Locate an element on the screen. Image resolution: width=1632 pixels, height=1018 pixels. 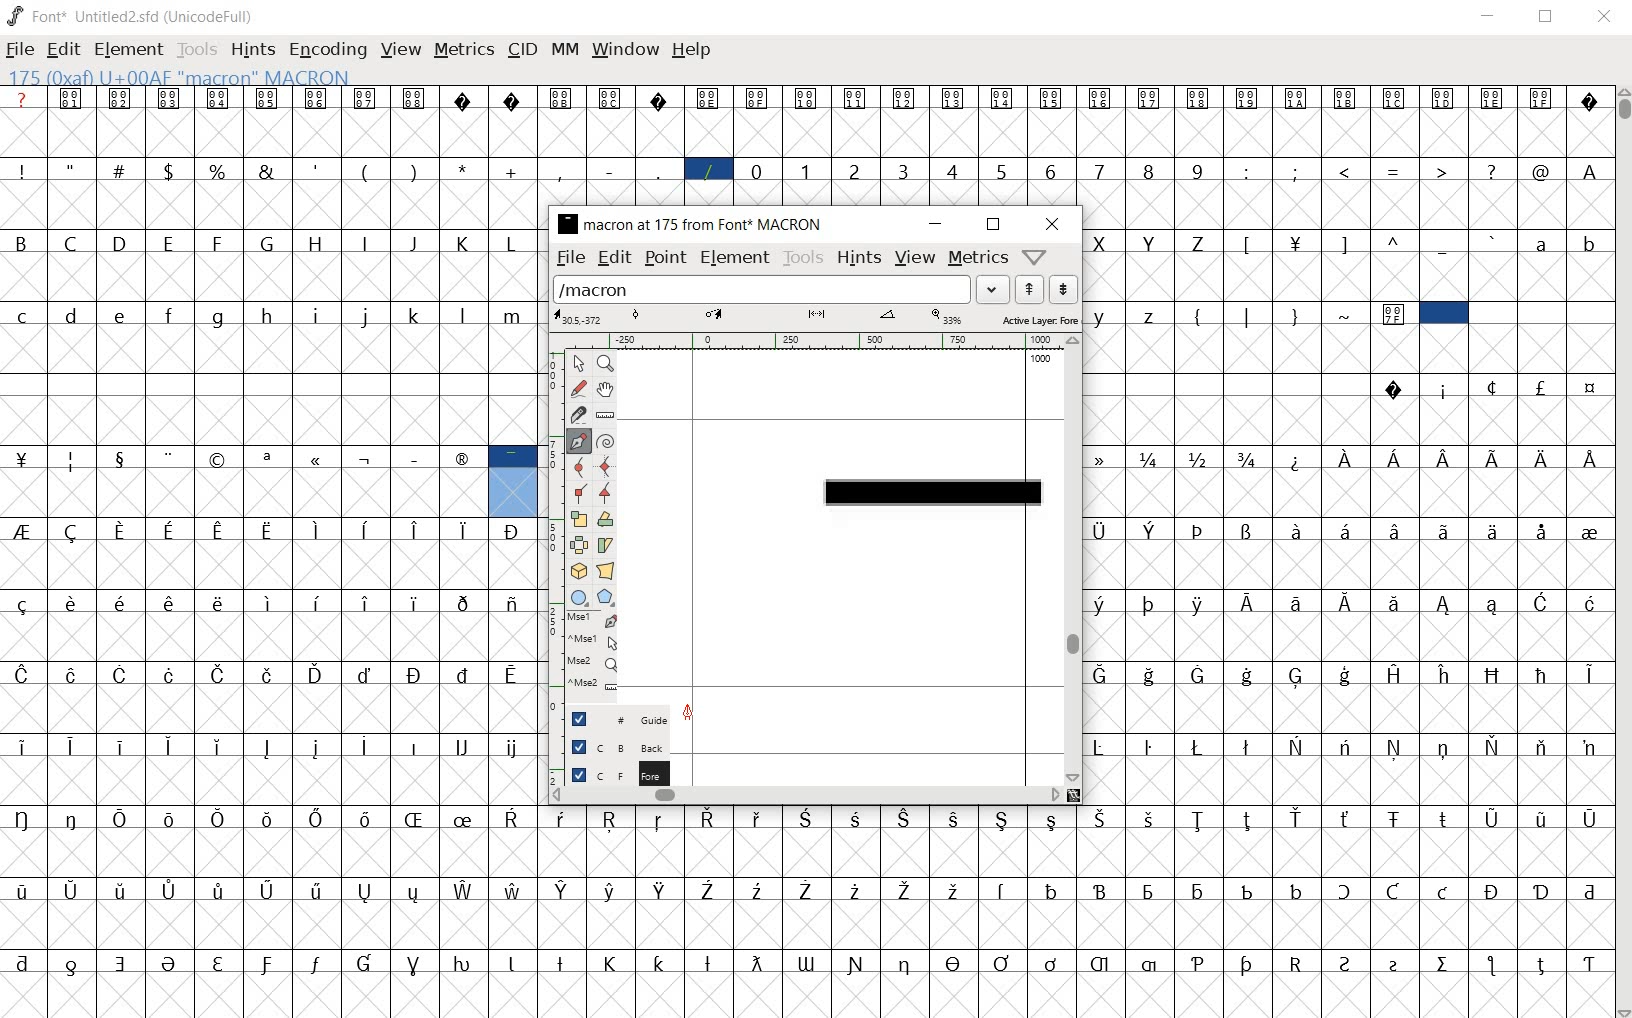
Symbol is located at coordinates (1442, 819).